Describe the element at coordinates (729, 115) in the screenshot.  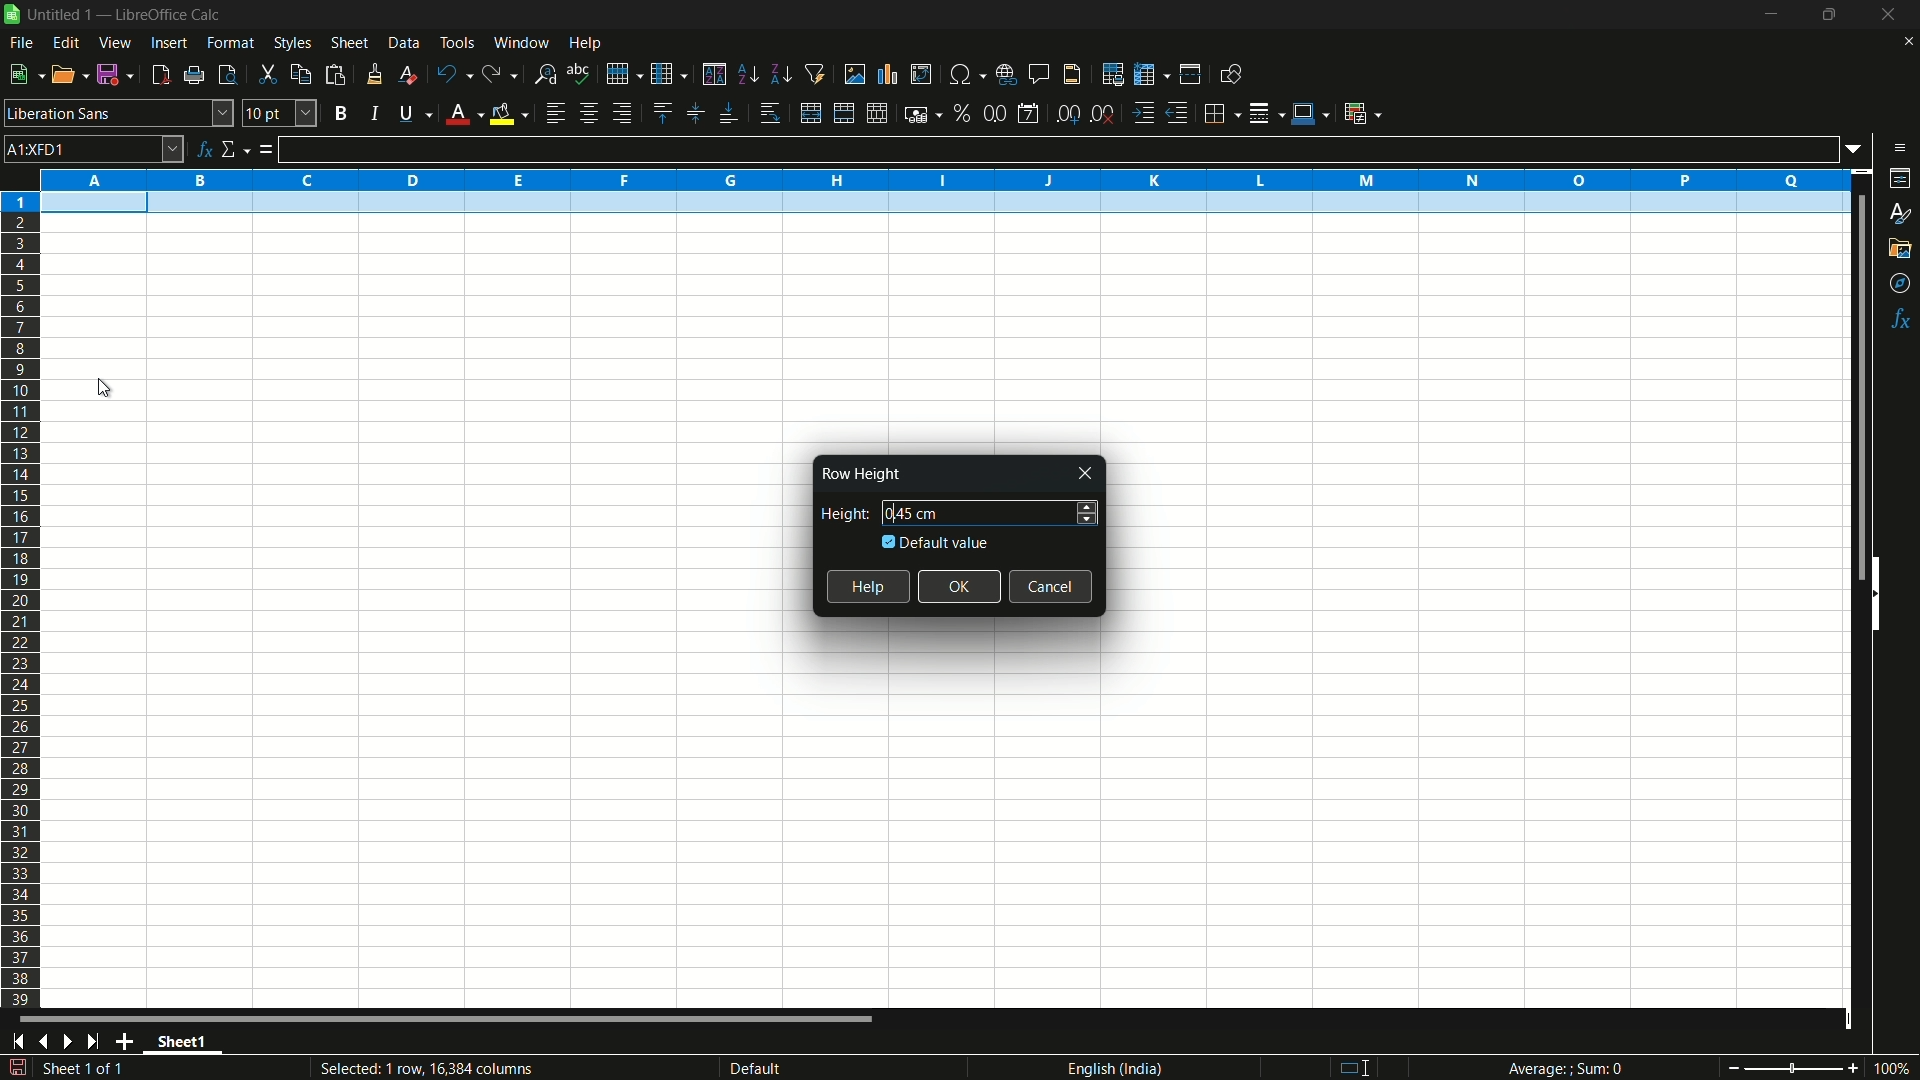
I see `align bottom` at that location.